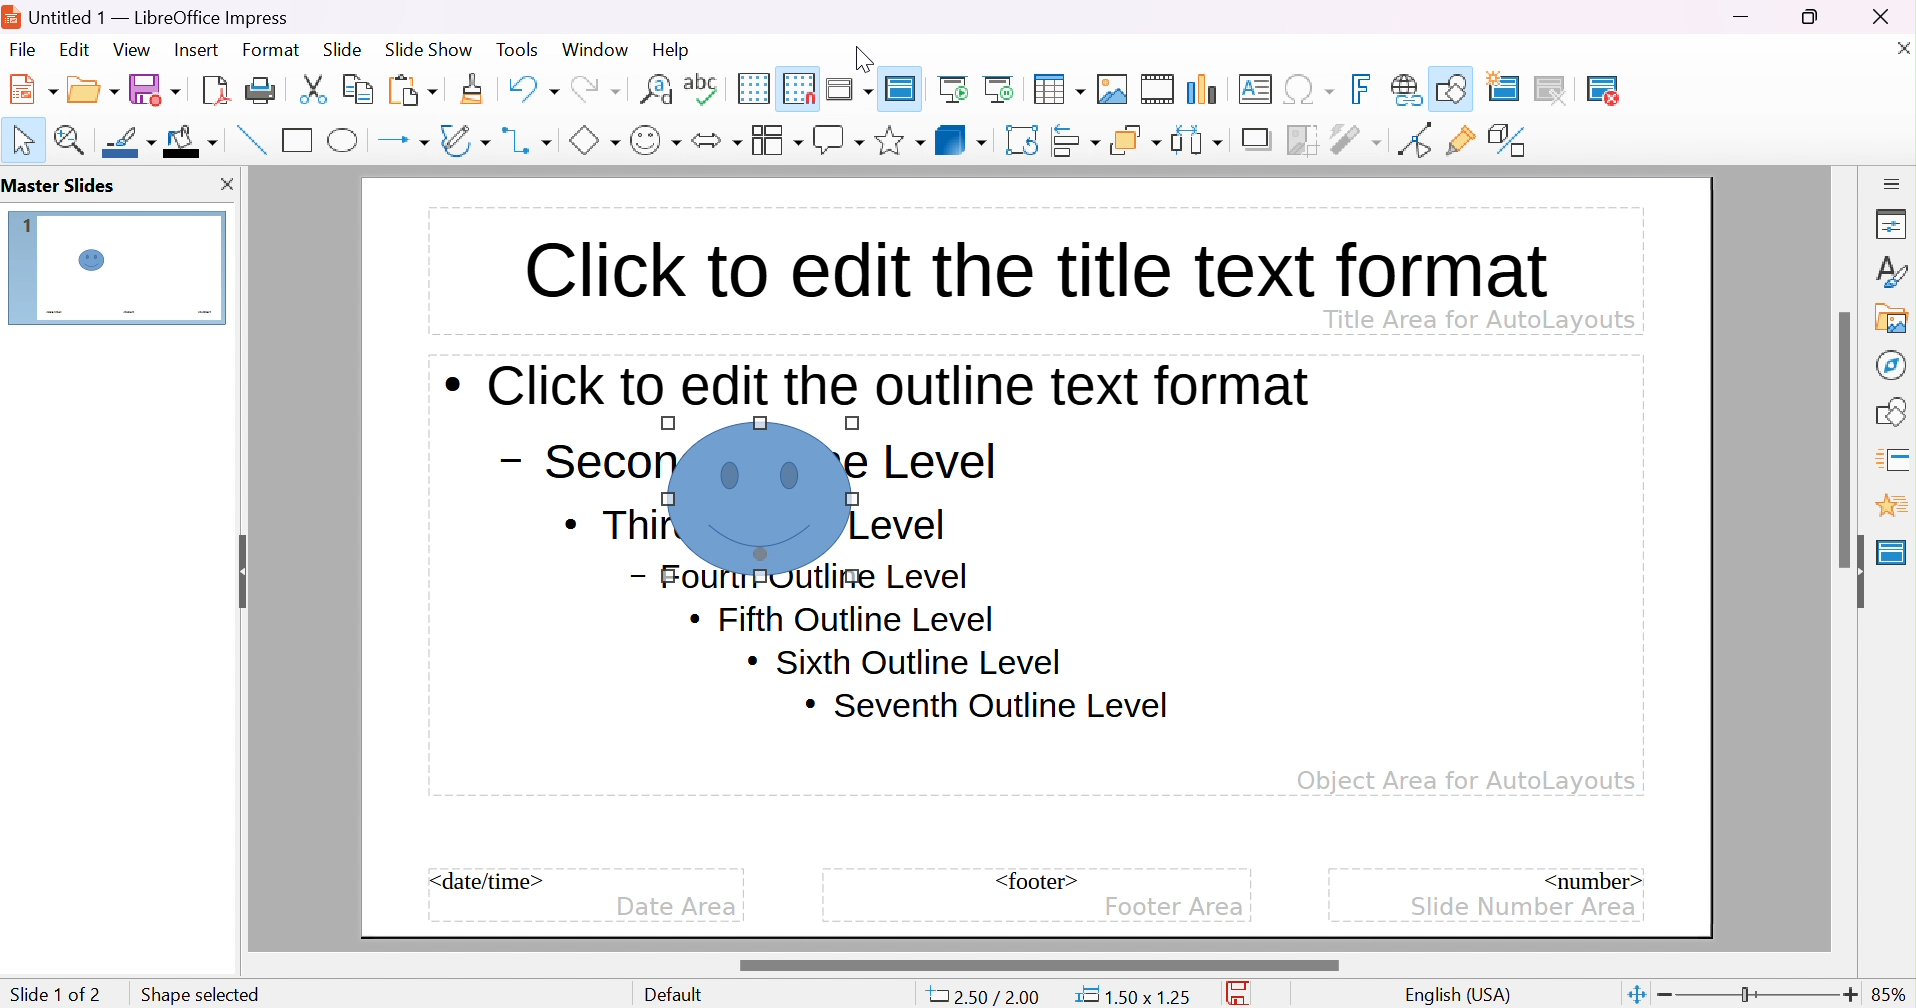 The width and height of the screenshot is (1916, 1008). I want to click on sixth outline level, so click(904, 661).